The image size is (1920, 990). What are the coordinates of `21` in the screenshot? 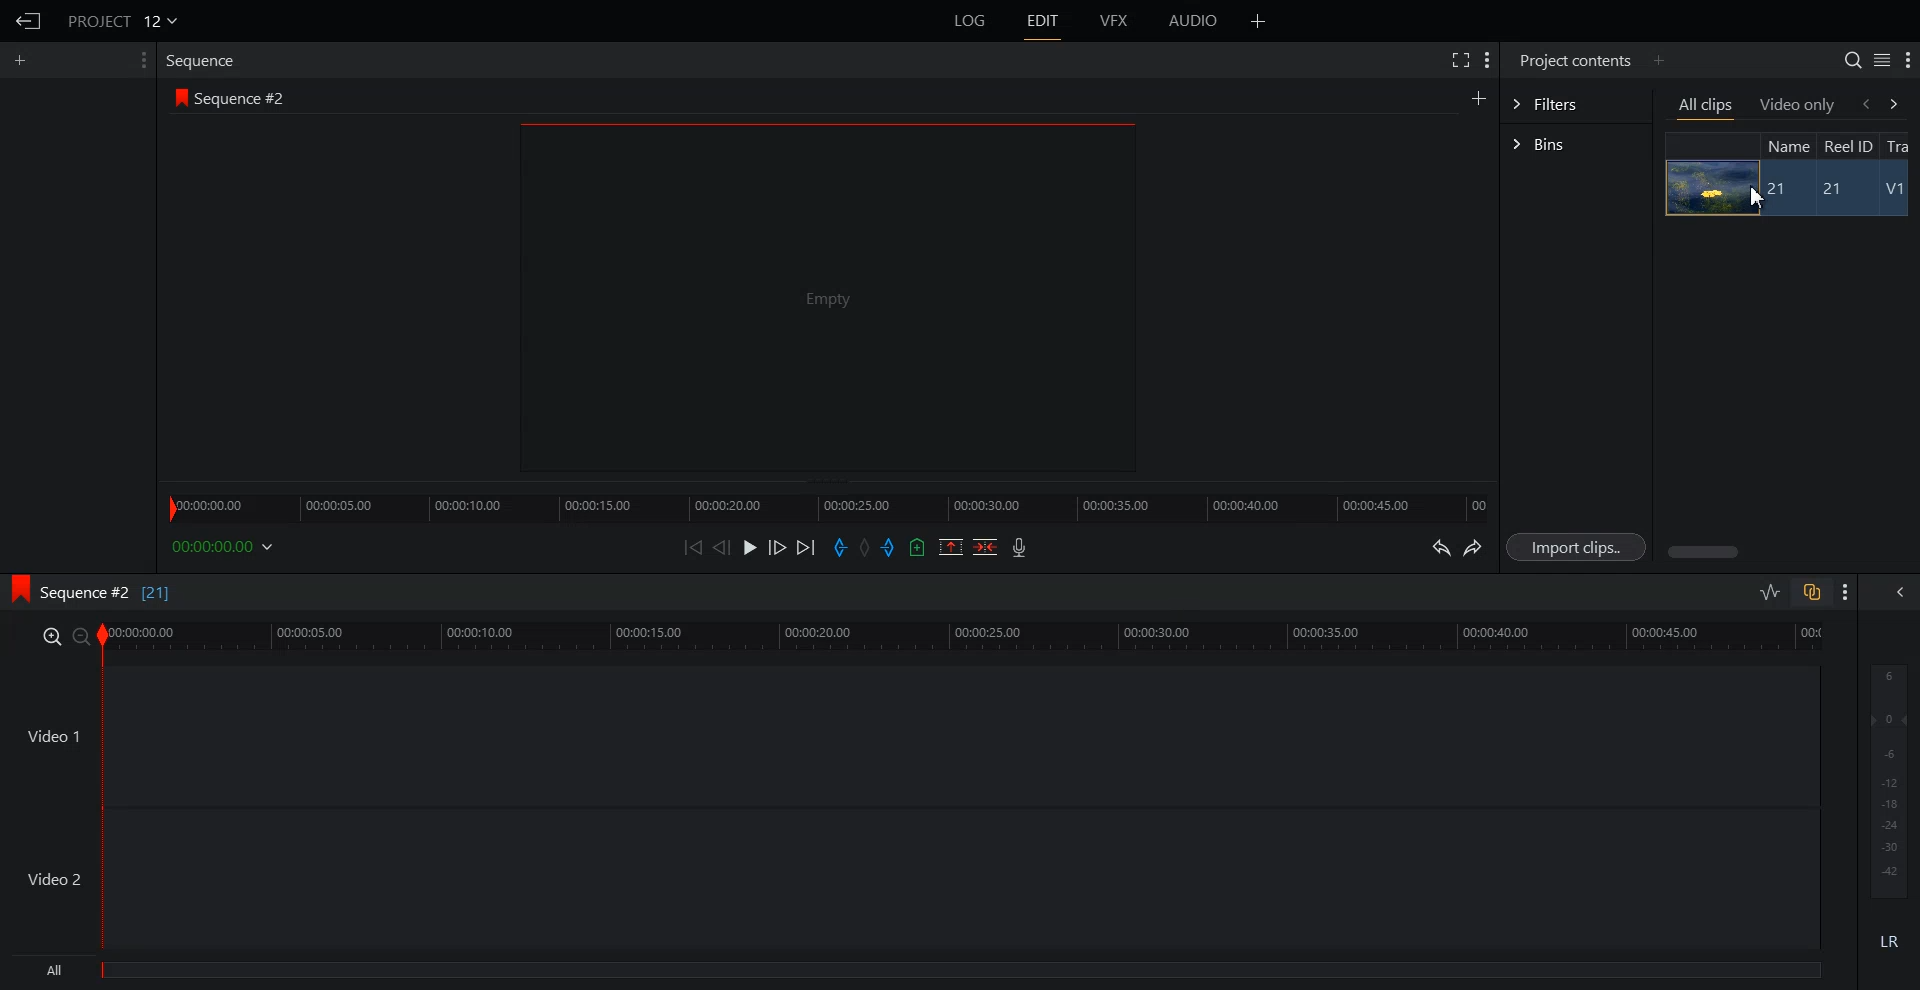 It's located at (1779, 189).